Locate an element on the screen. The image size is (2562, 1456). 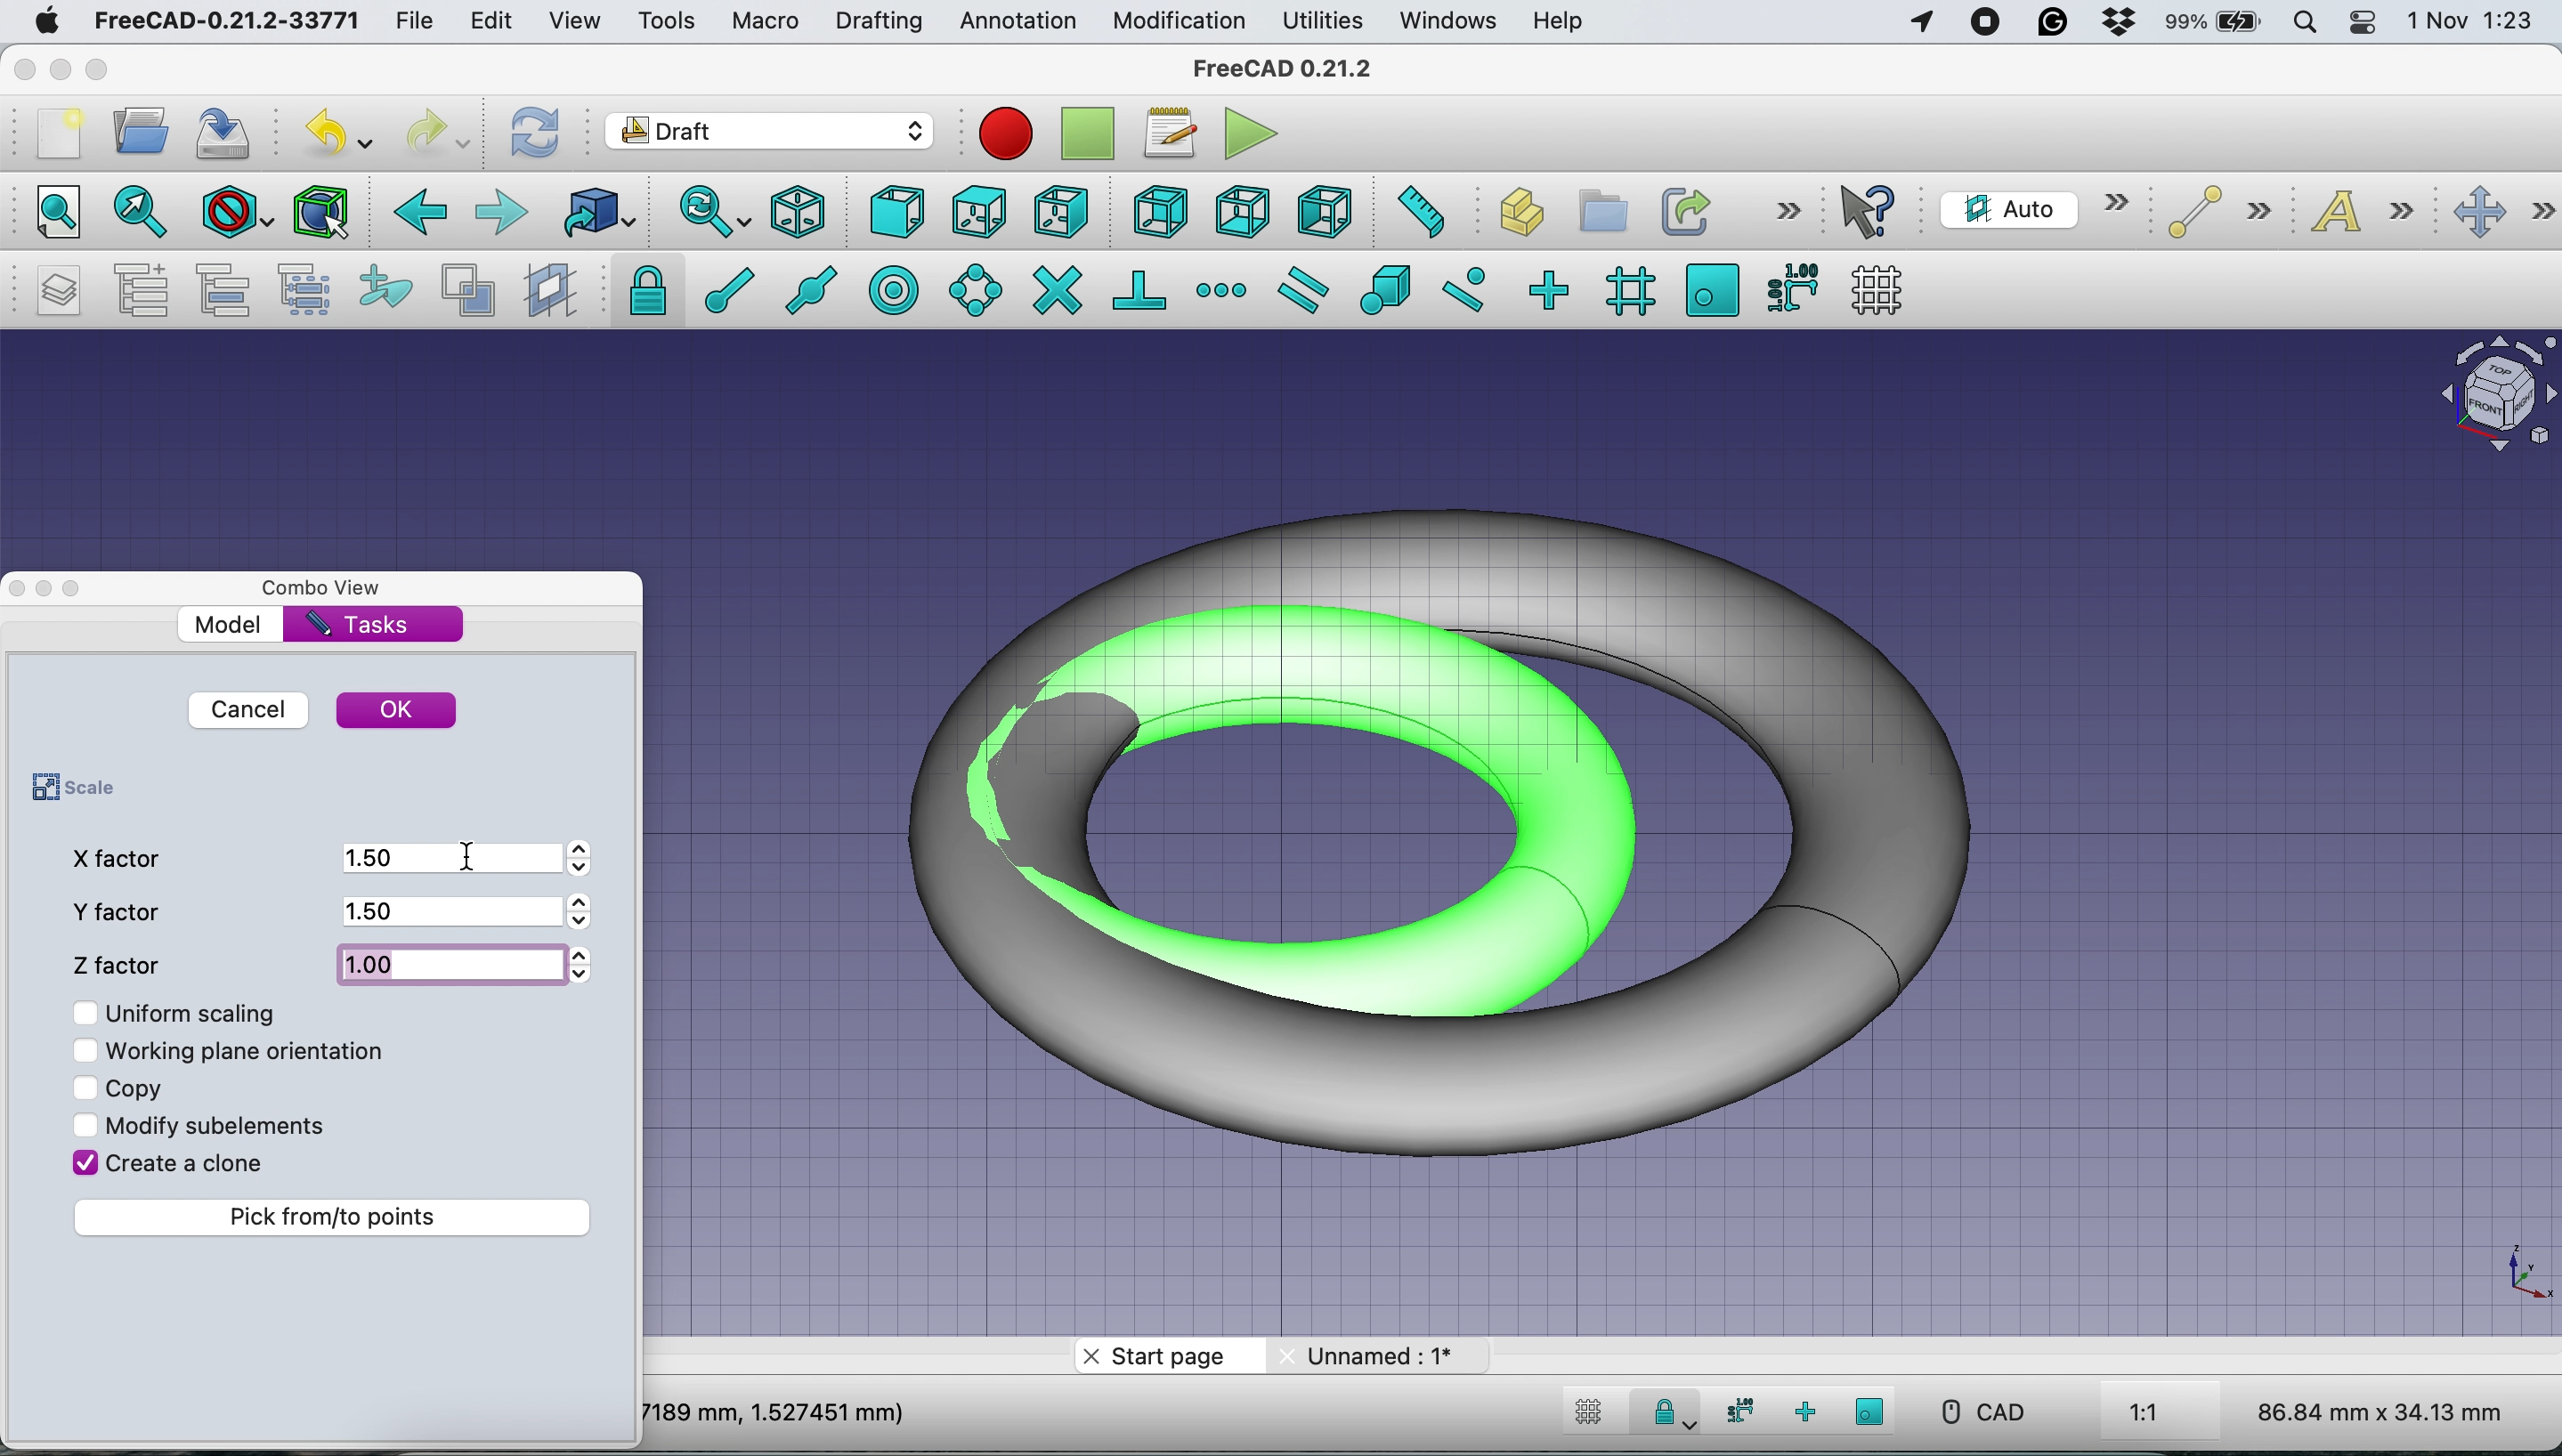
execute macros is located at coordinates (1251, 133).